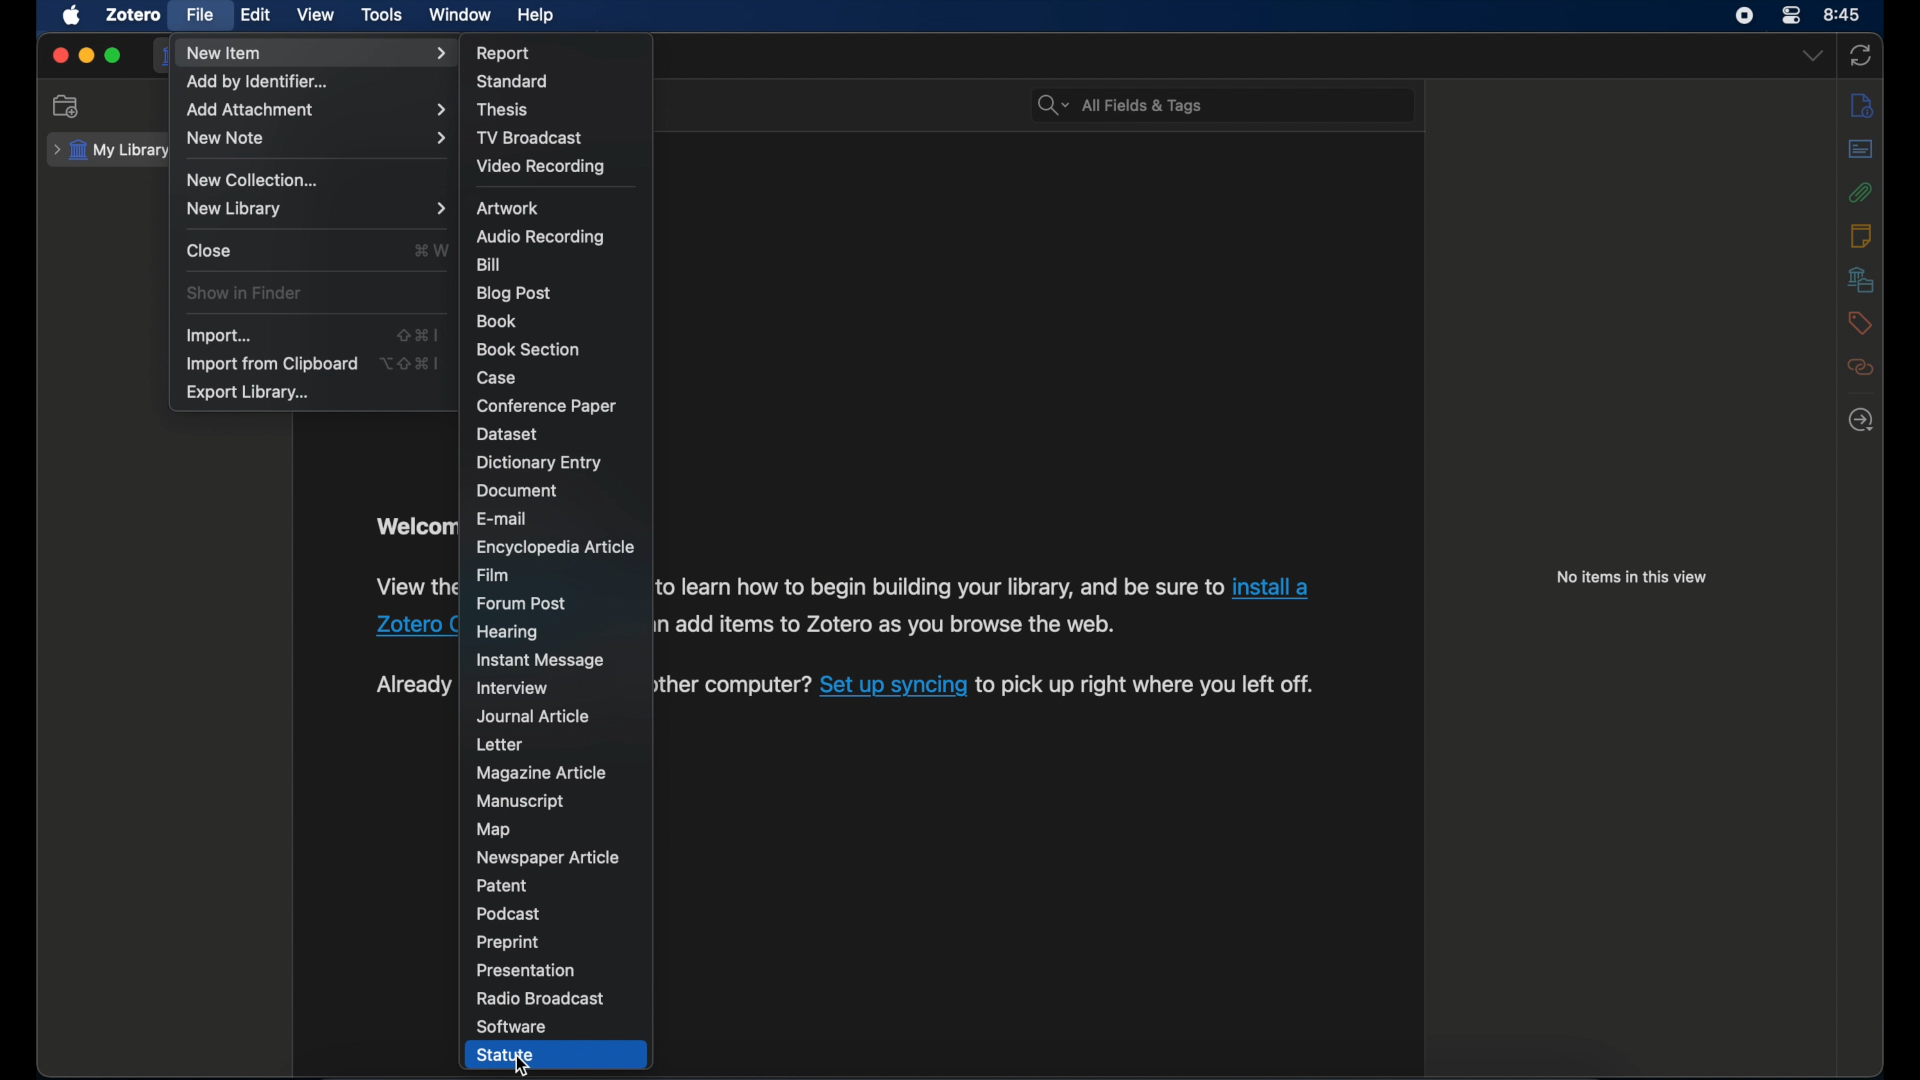 This screenshot has width=1920, height=1080. What do you see at coordinates (496, 829) in the screenshot?
I see `map` at bounding box center [496, 829].